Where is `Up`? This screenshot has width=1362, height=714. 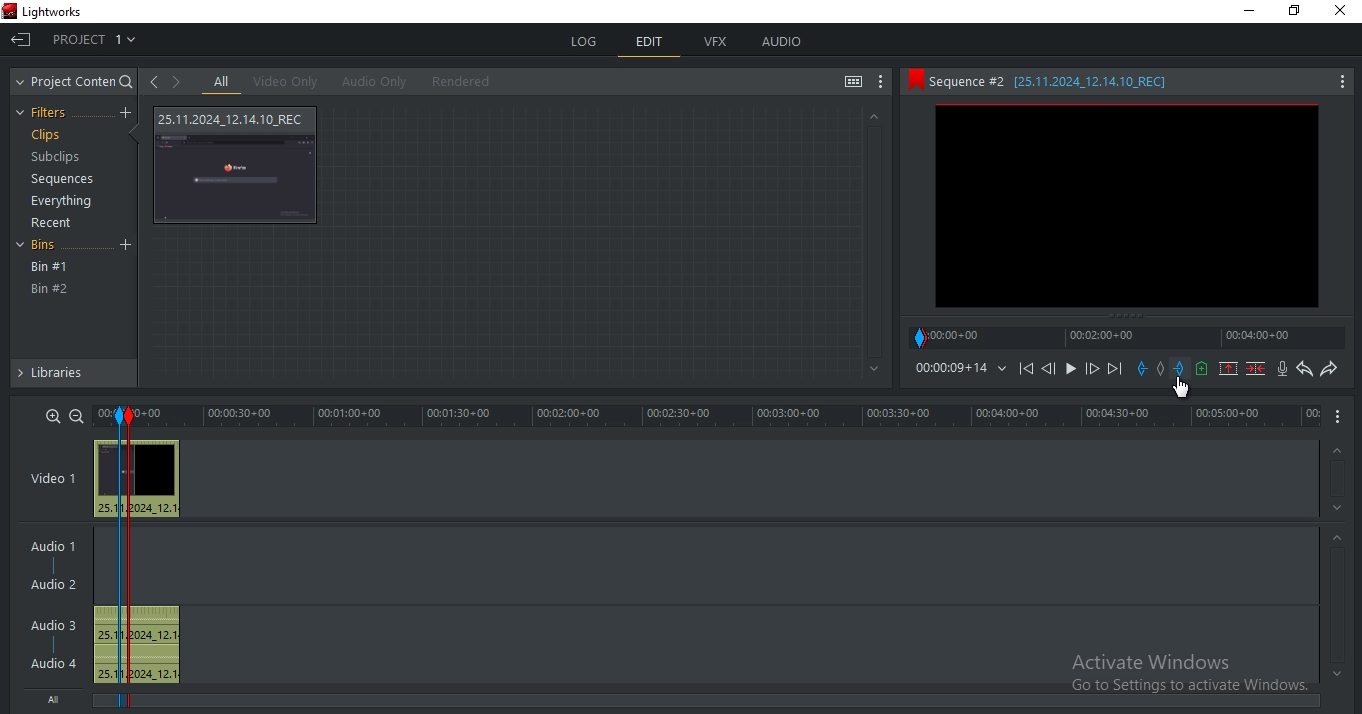 Up is located at coordinates (1339, 448).